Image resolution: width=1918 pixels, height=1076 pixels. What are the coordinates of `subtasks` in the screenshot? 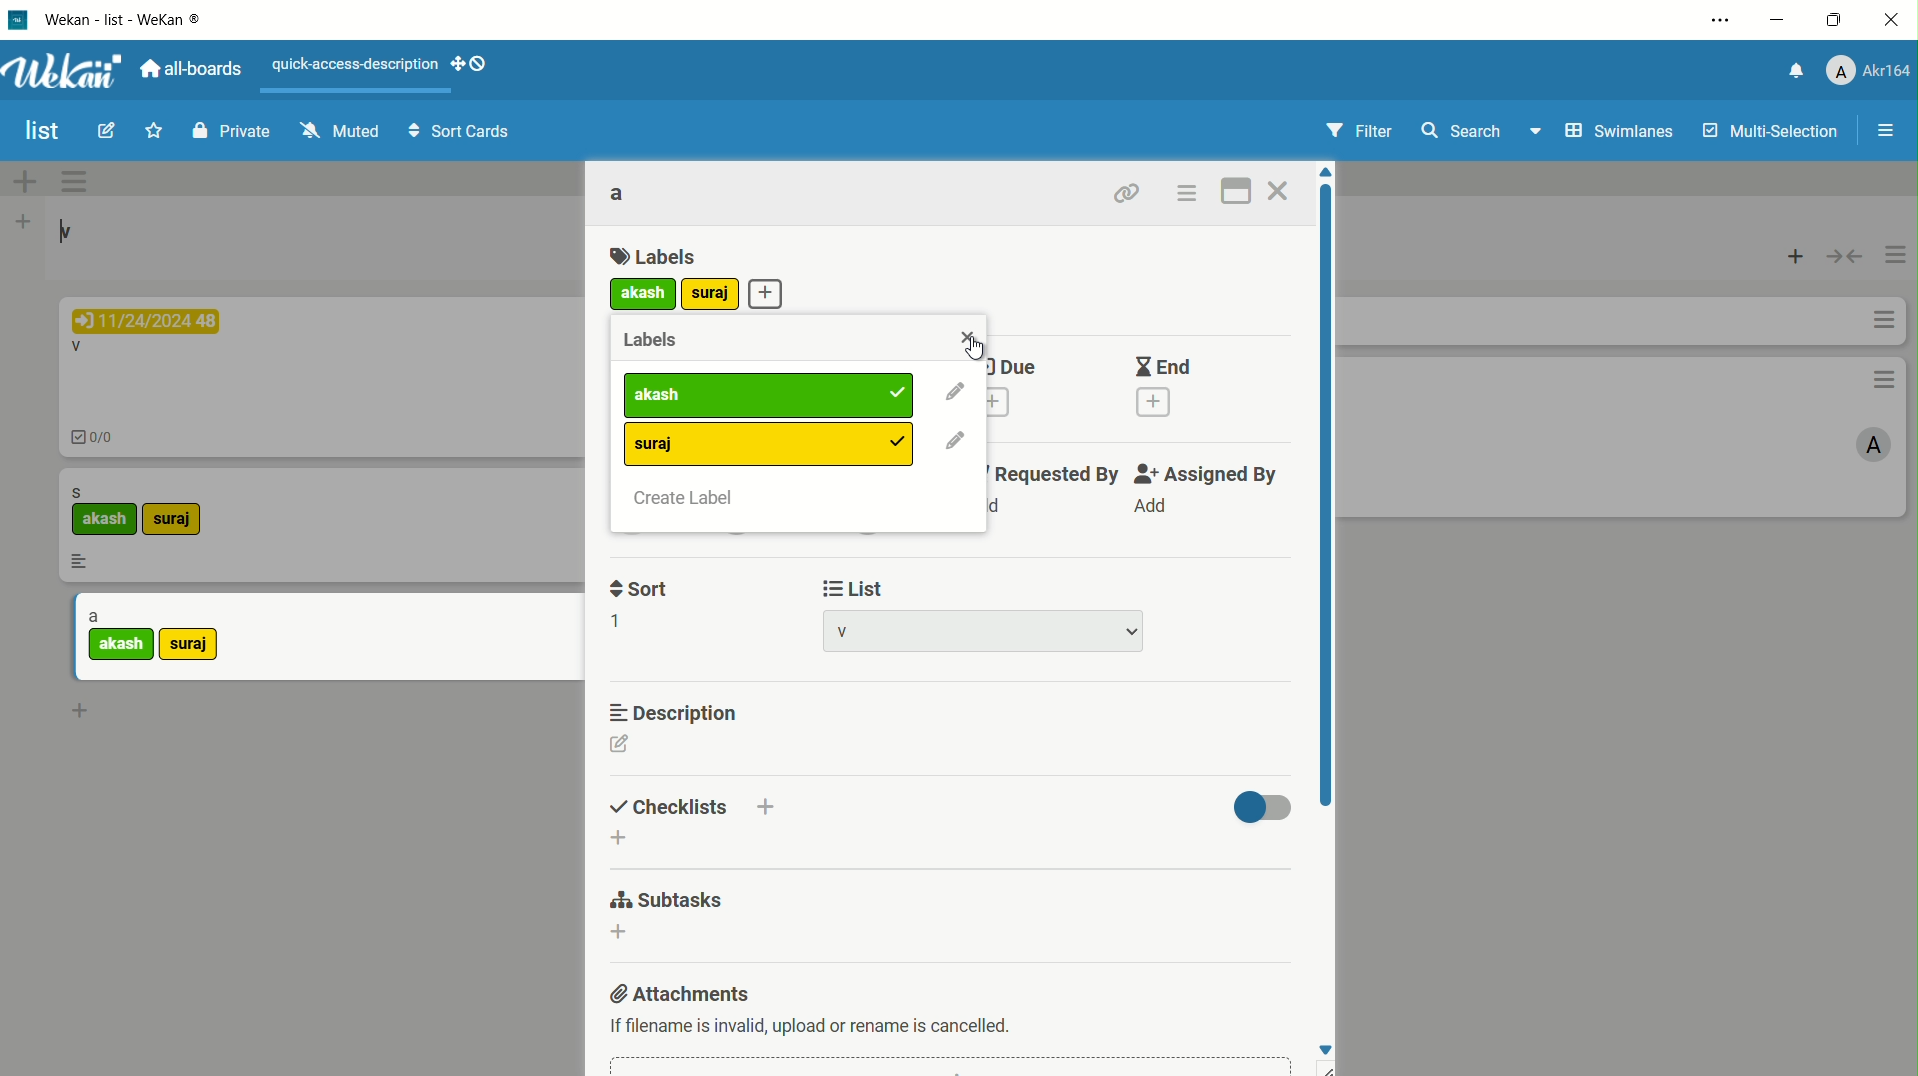 It's located at (666, 897).